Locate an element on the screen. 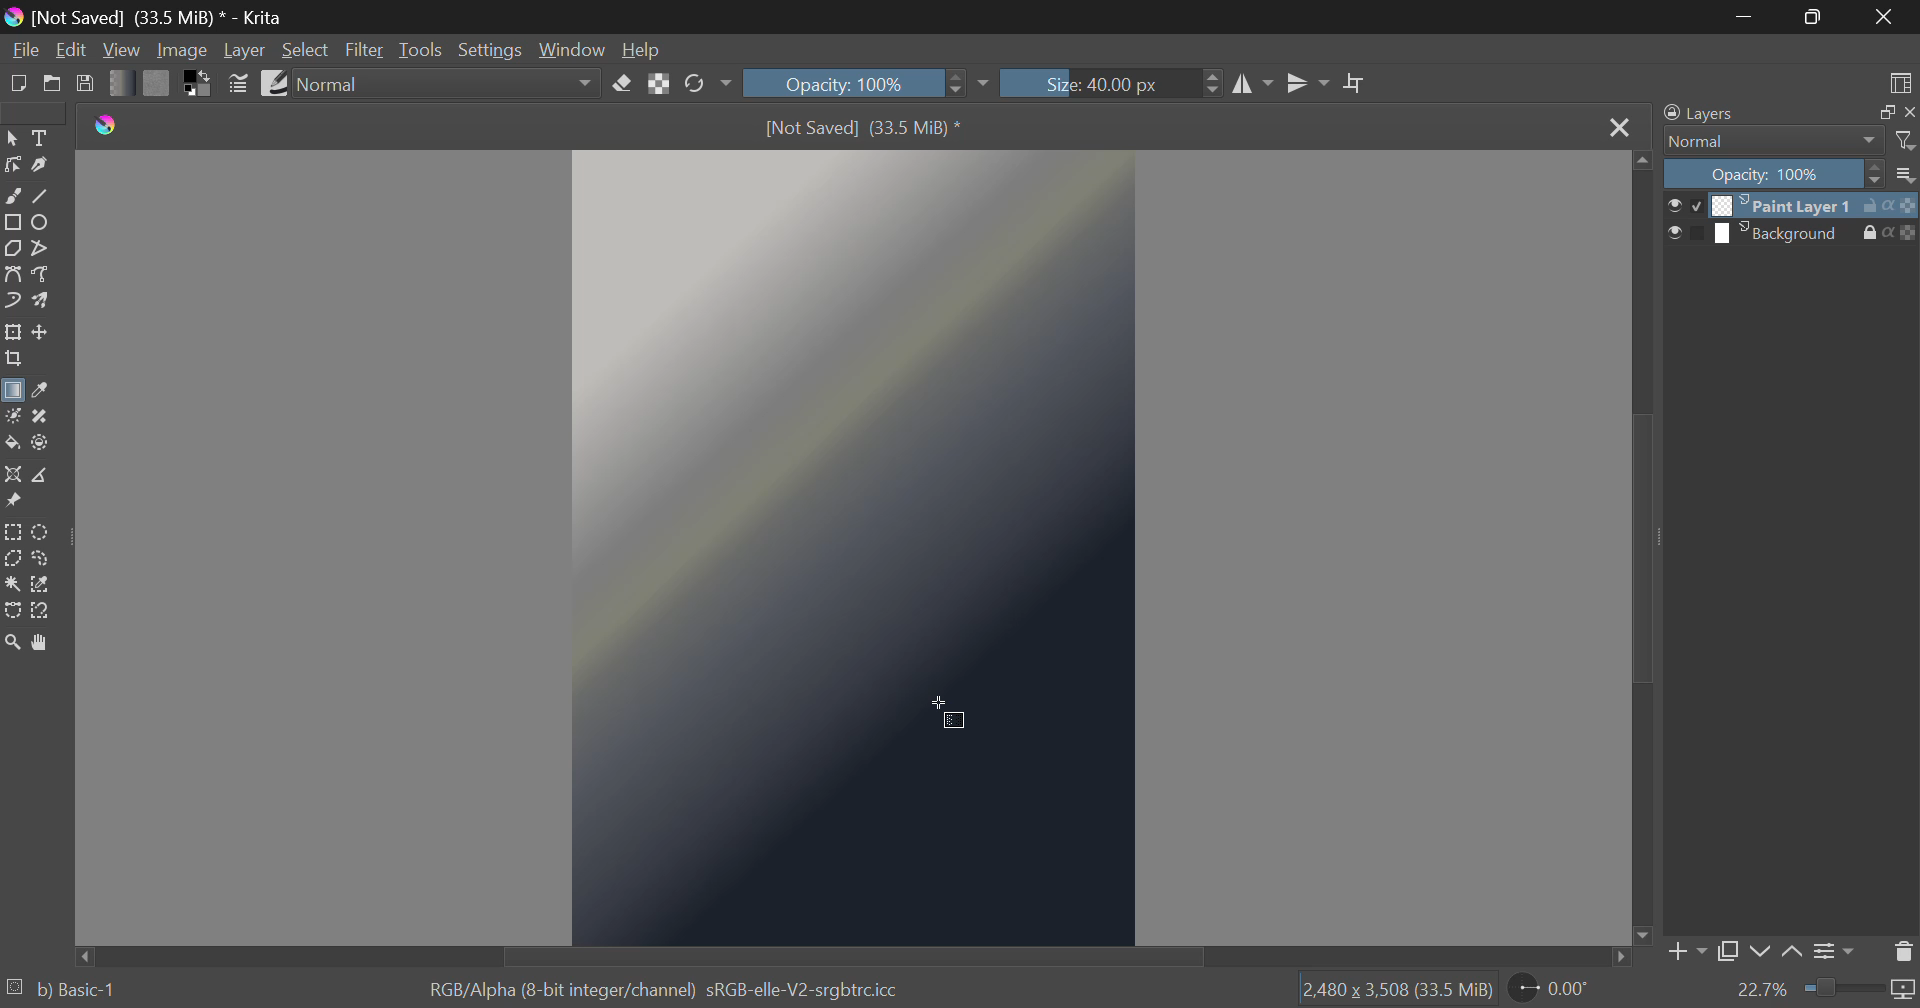 The image size is (1920, 1008). Background is located at coordinates (1783, 233).